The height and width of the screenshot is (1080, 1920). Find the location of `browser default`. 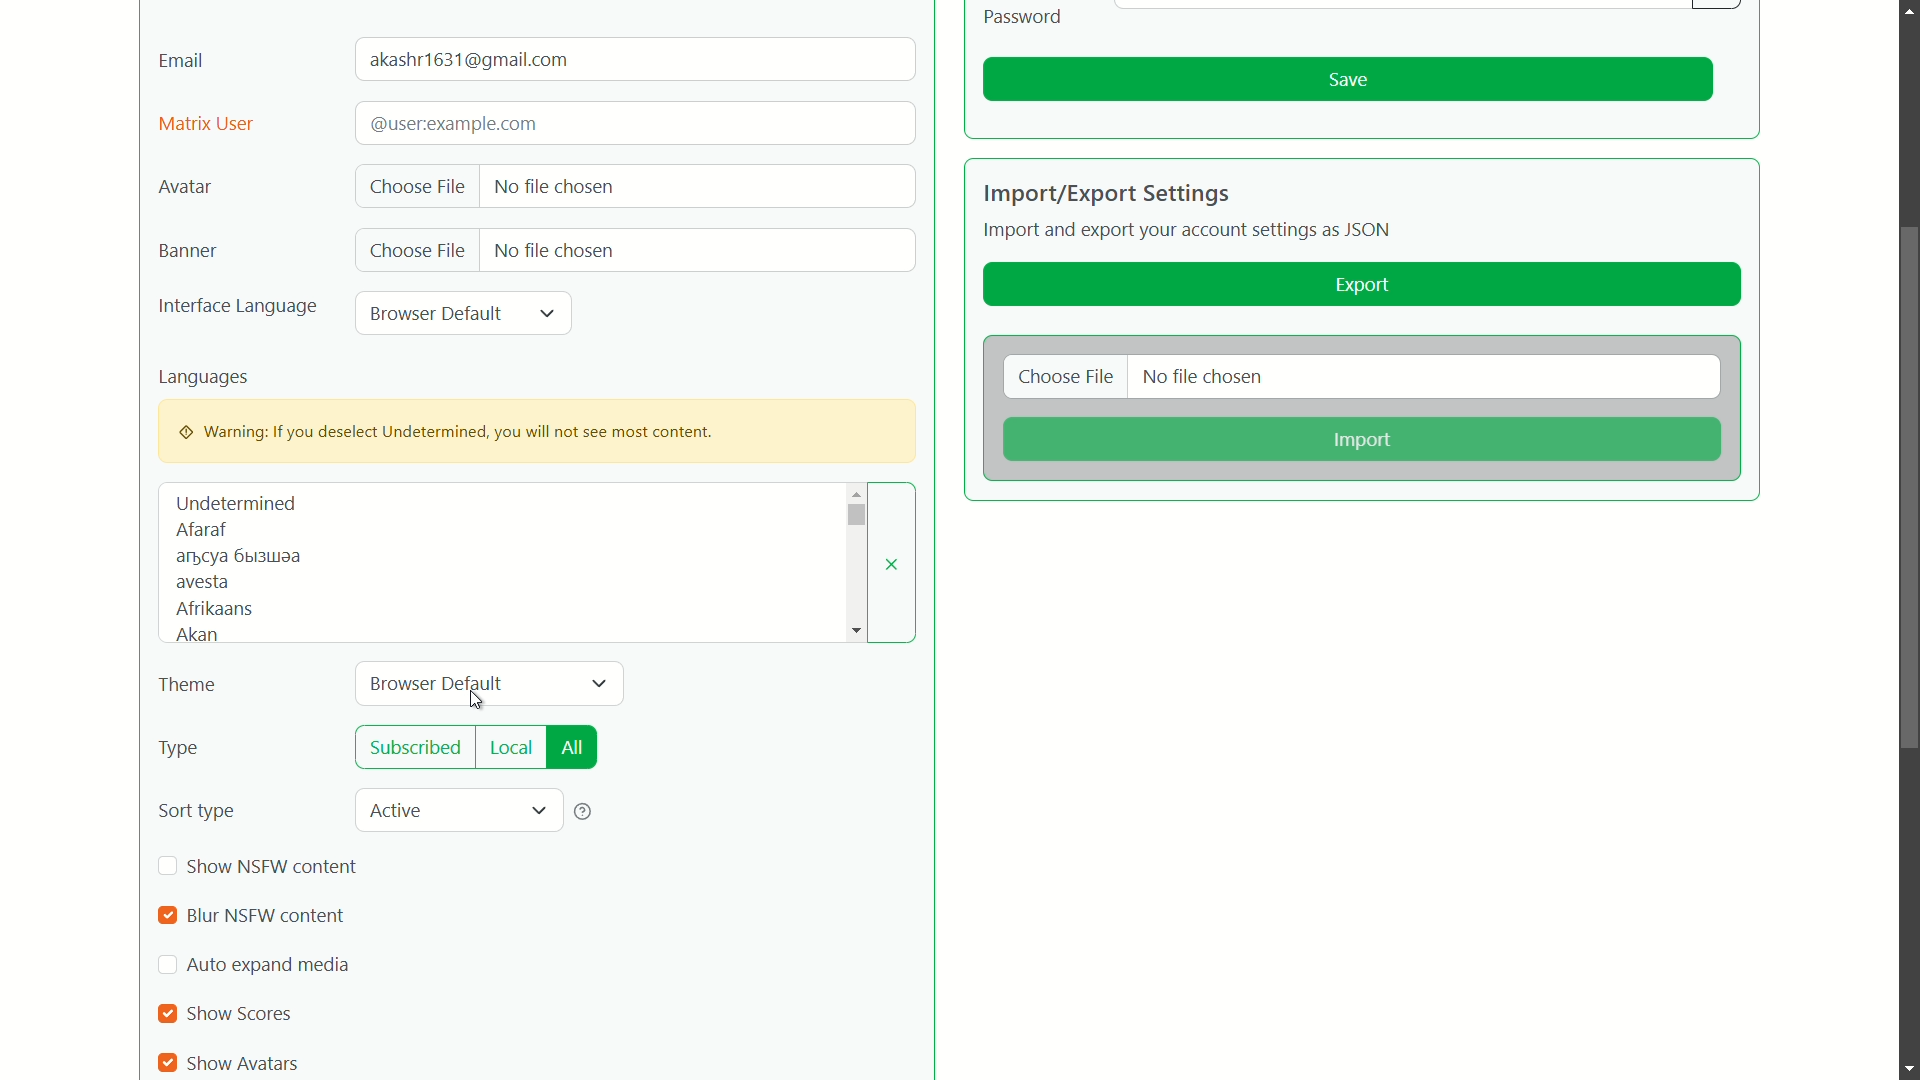

browser default is located at coordinates (436, 313).